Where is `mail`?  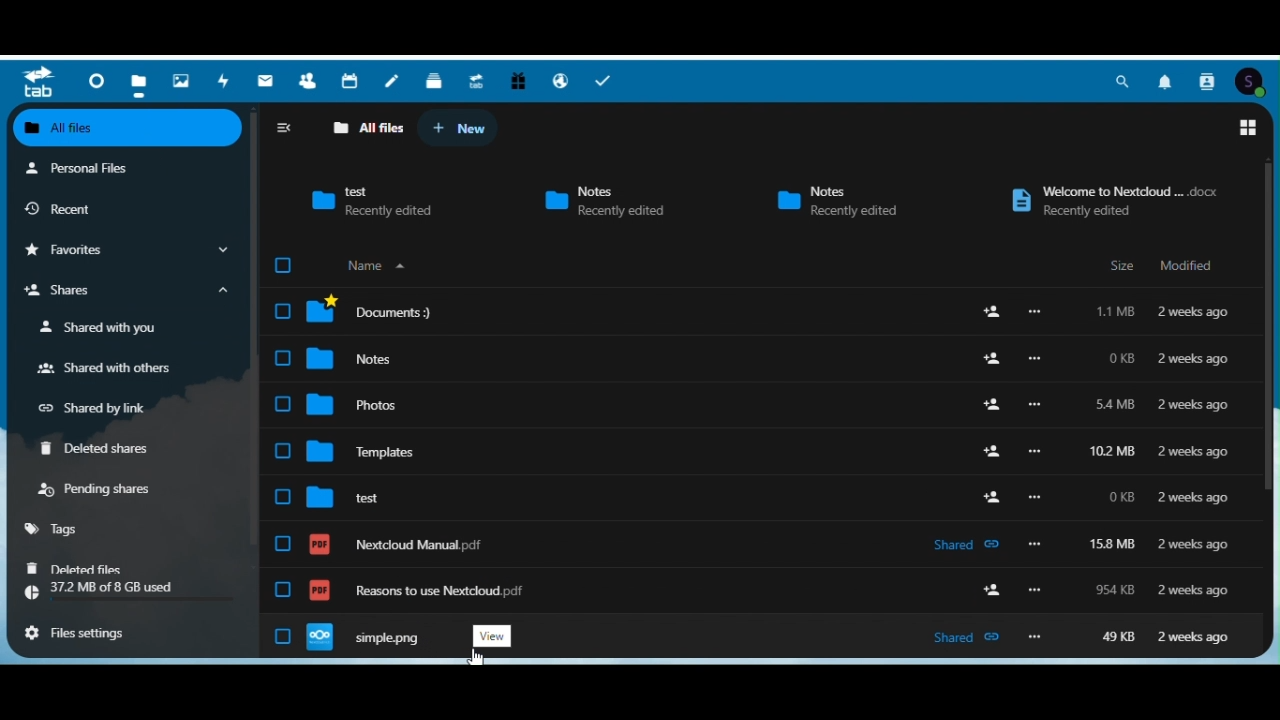 mail is located at coordinates (262, 79).